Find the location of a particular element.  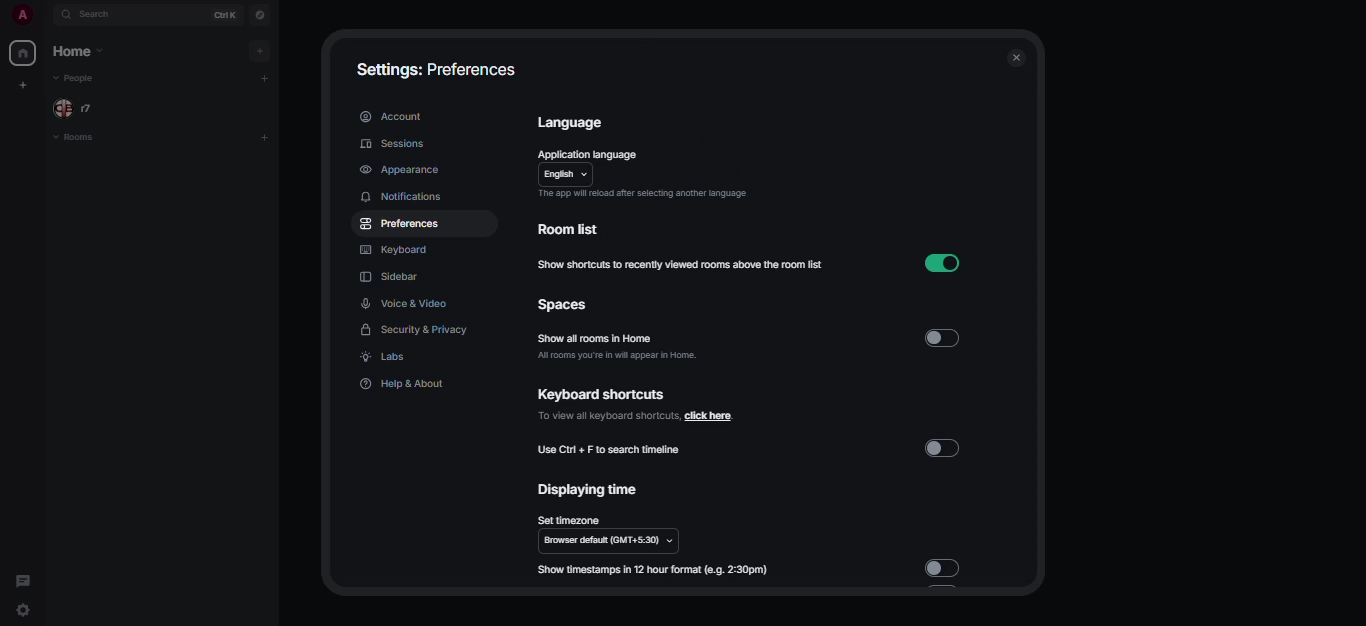

sessions is located at coordinates (393, 144).